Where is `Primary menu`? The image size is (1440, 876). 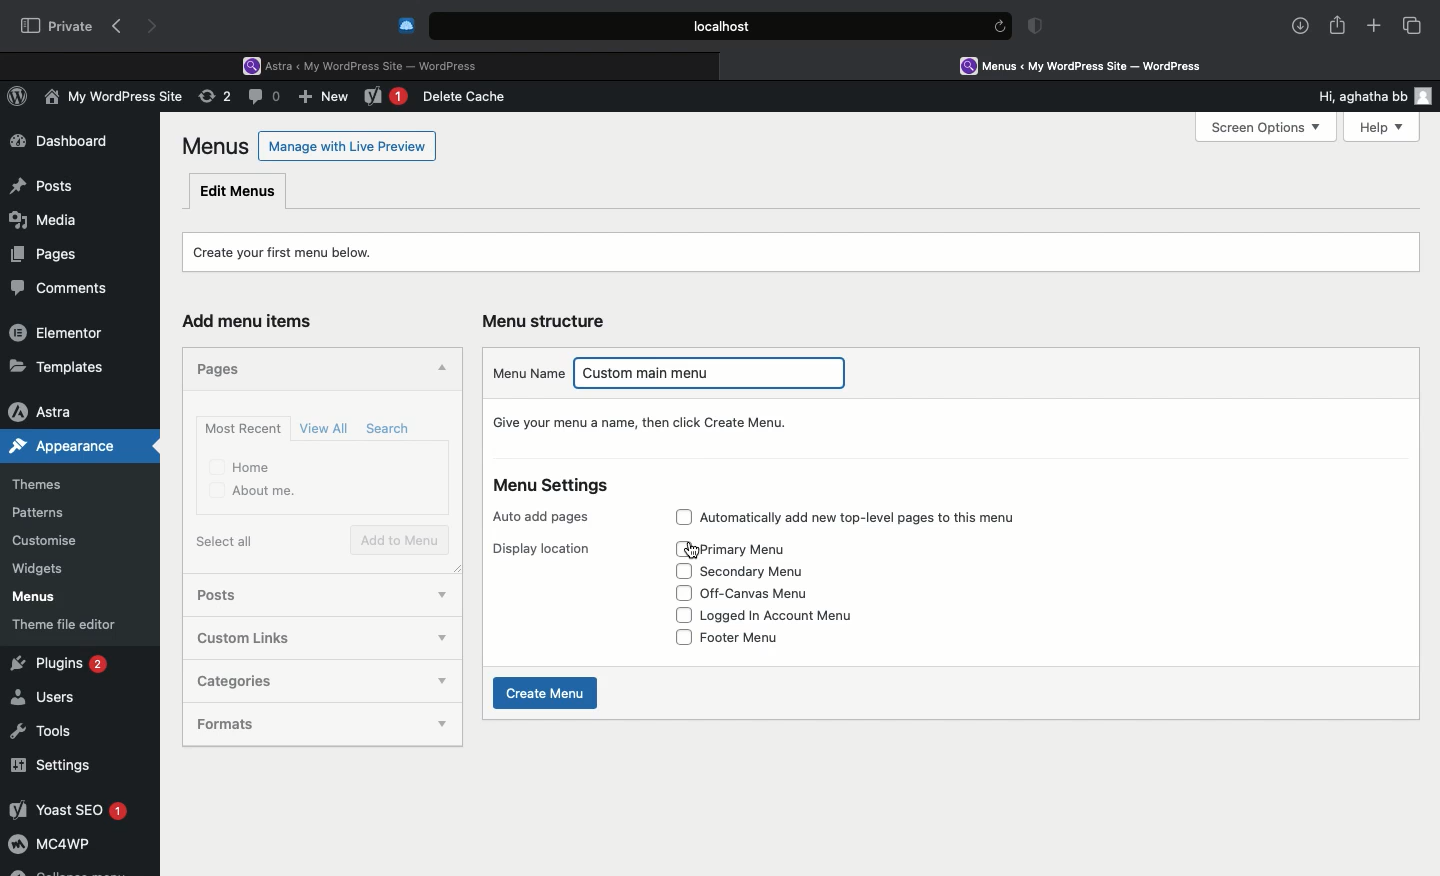 Primary menu is located at coordinates (768, 549).